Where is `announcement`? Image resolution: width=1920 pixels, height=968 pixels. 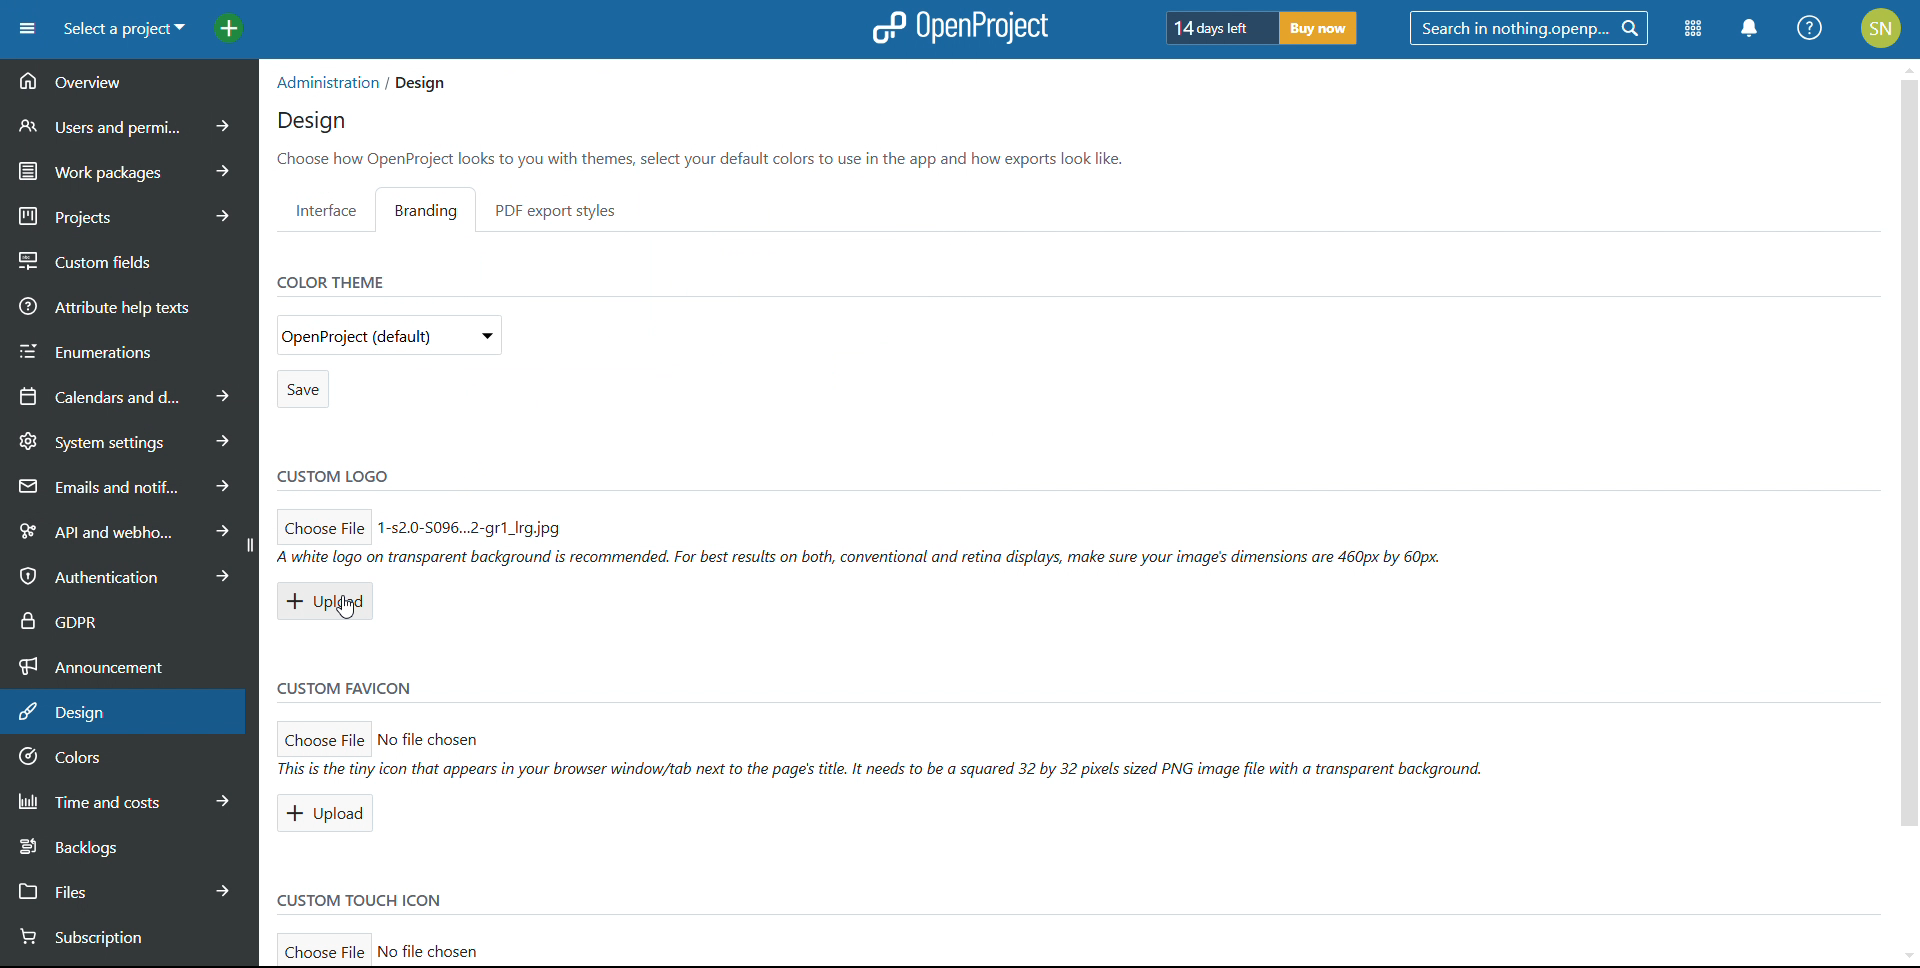 announcement is located at coordinates (128, 664).